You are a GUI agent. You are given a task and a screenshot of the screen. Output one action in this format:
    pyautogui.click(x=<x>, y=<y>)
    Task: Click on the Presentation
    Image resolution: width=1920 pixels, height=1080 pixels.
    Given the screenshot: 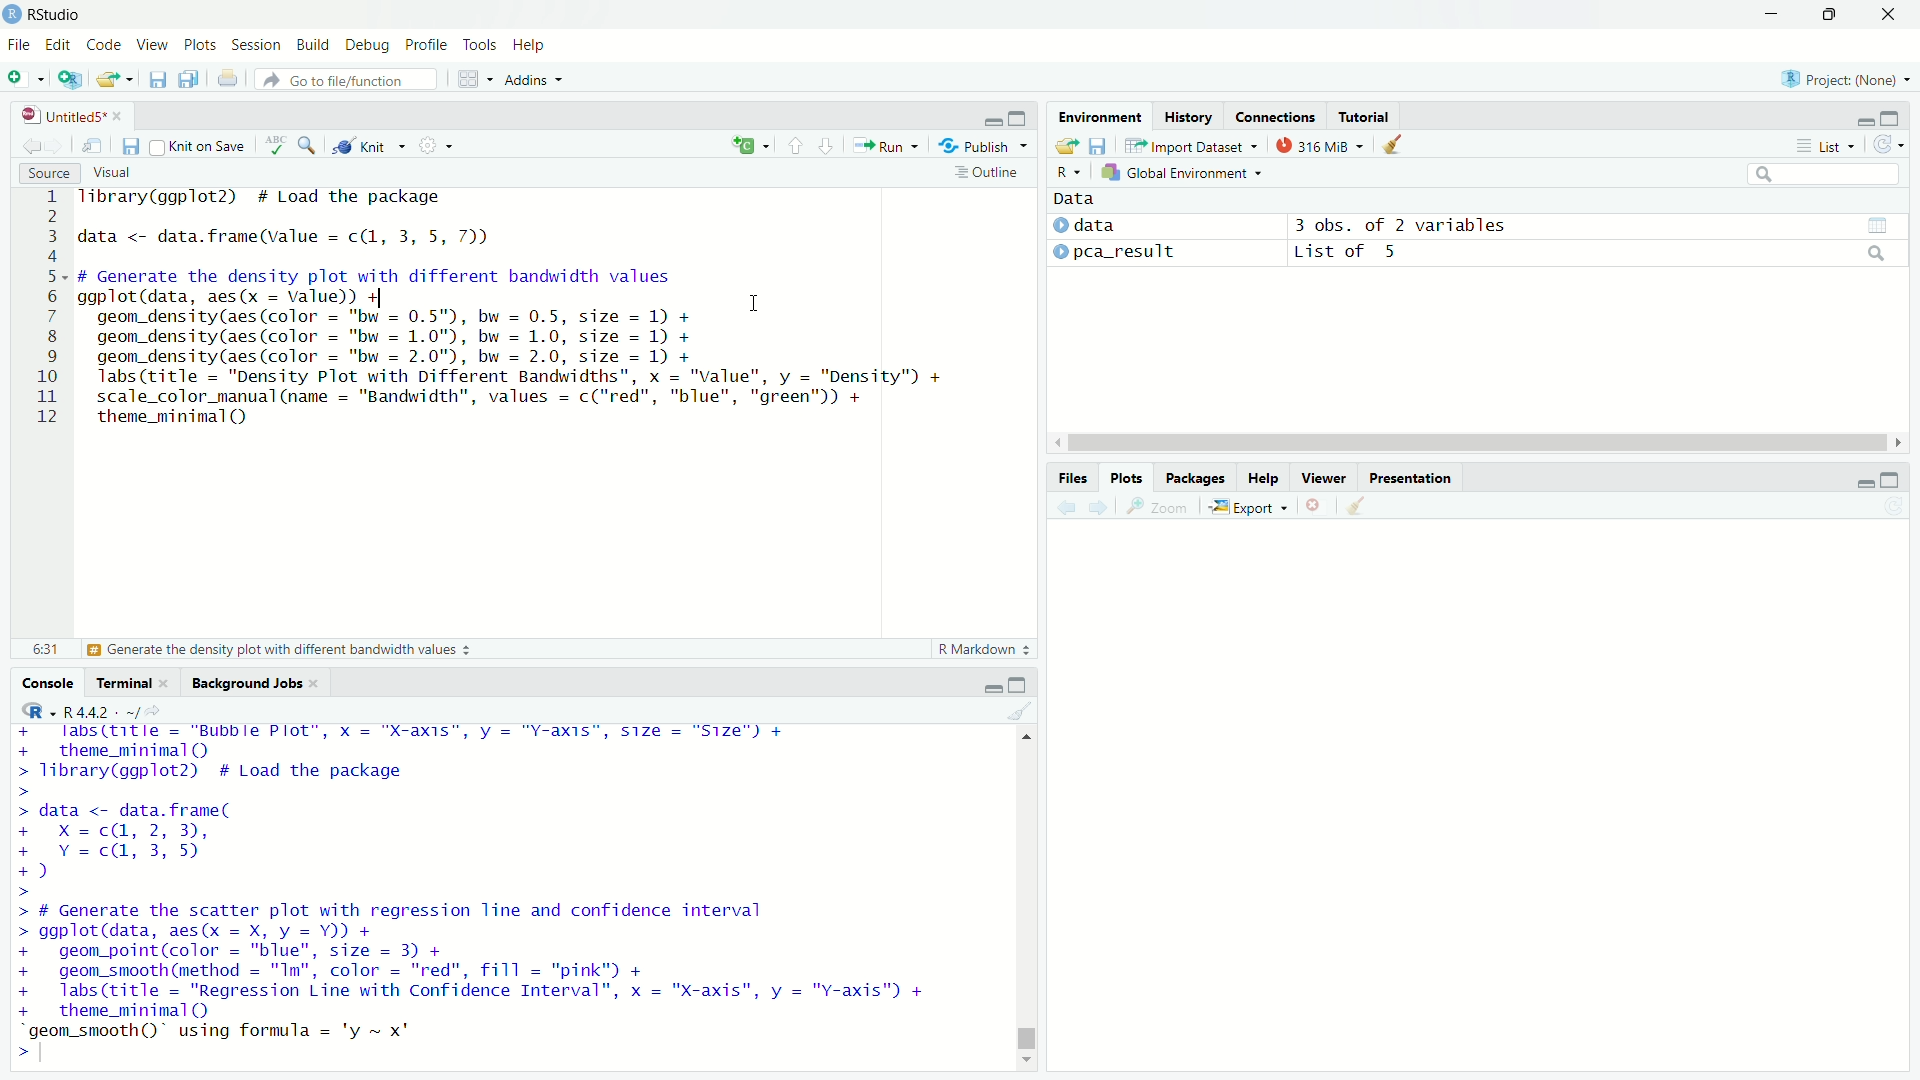 What is the action you would take?
    pyautogui.click(x=1410, y=478)
    